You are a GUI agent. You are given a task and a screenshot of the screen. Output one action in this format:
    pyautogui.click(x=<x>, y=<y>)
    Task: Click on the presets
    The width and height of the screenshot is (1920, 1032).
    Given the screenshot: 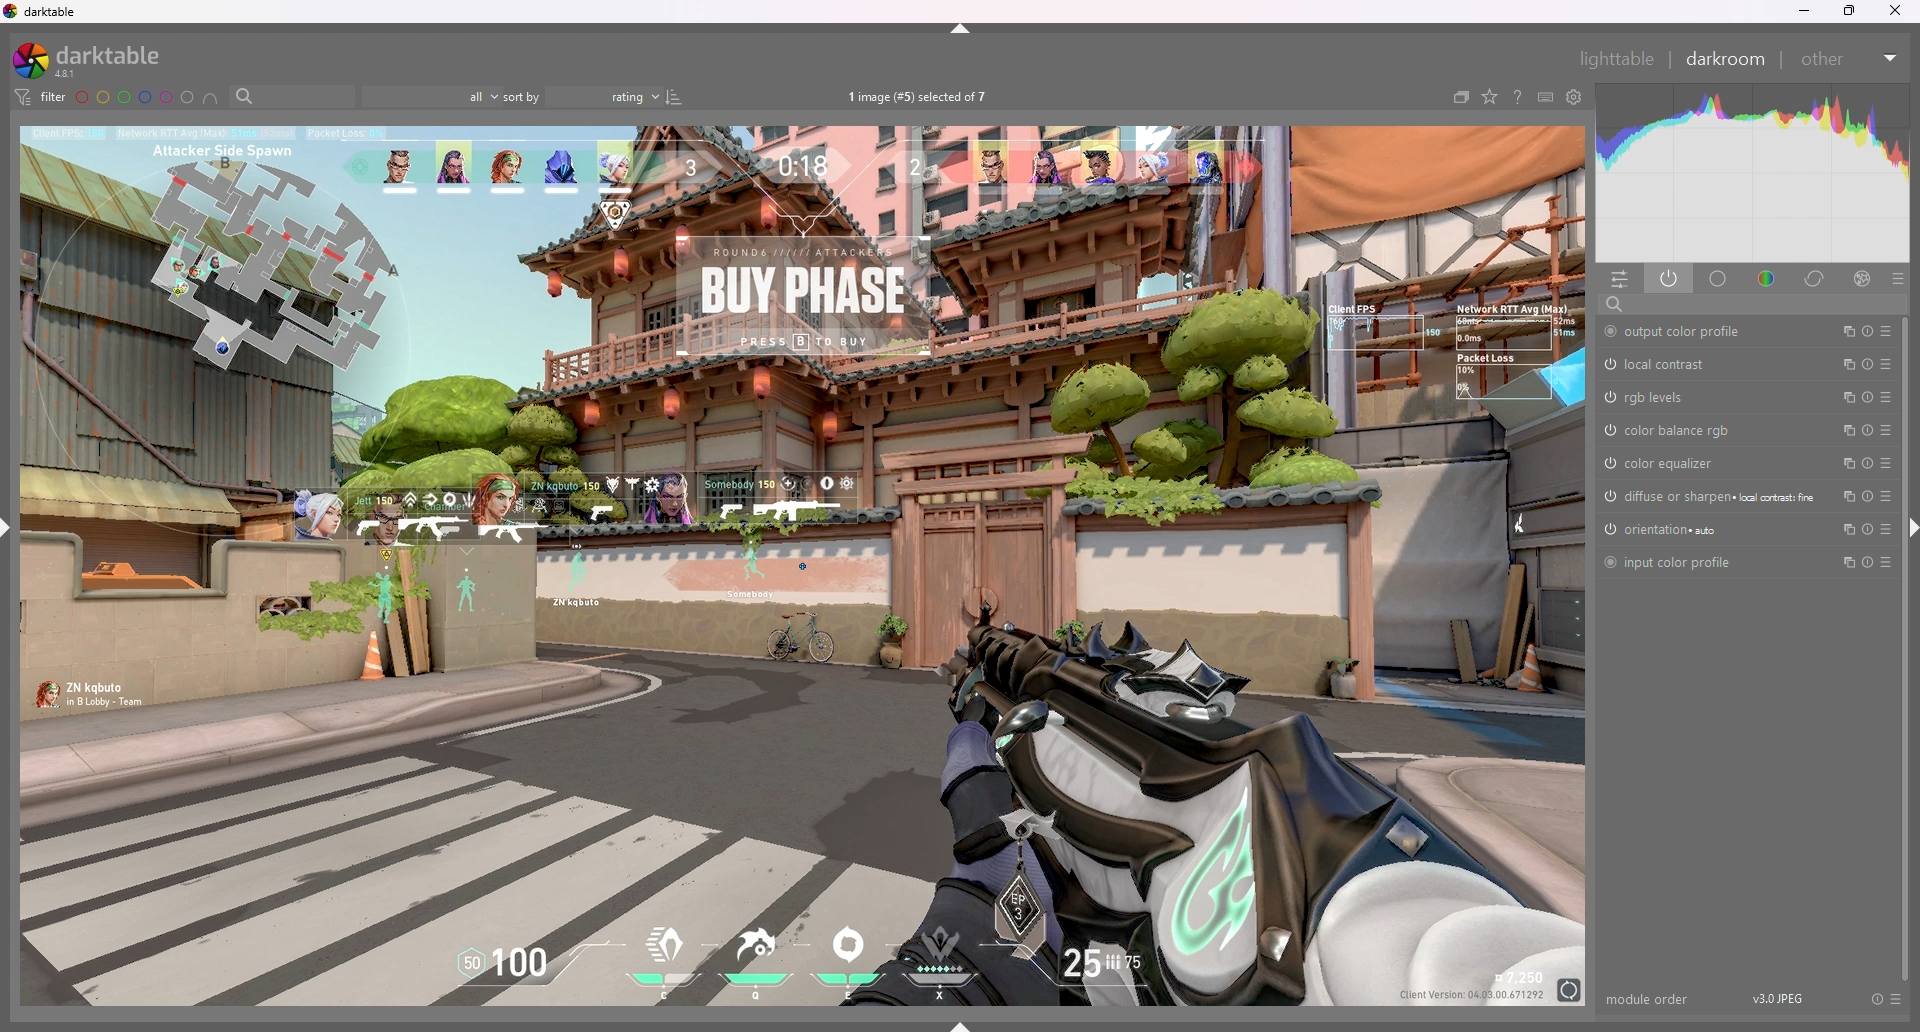 What is the action you would take?
    pyautogui.click(x=1887, y=397)
    